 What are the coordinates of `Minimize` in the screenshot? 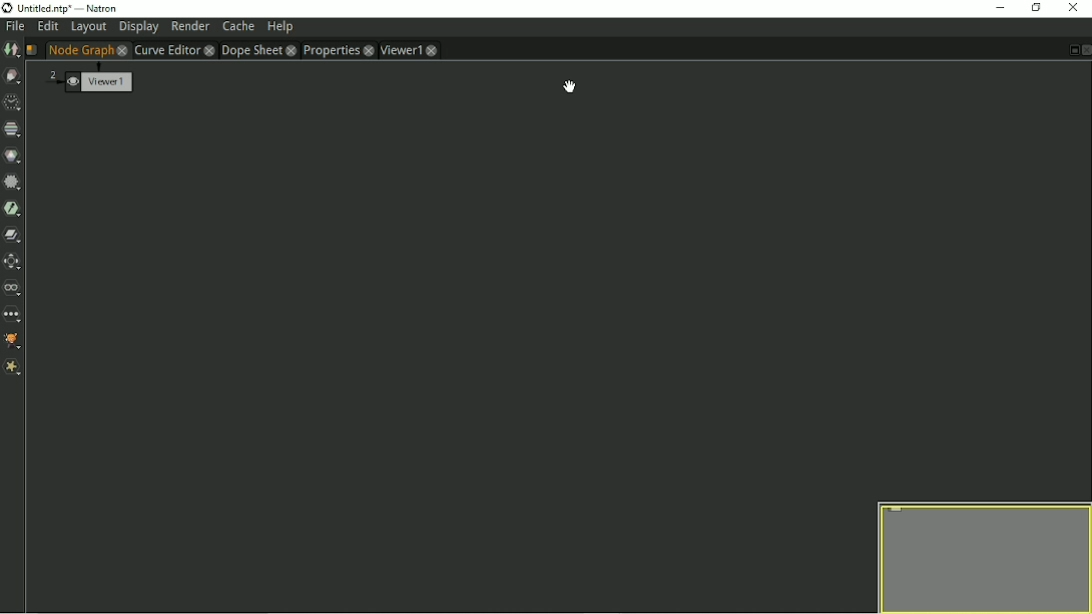 It's located at (998, 7).